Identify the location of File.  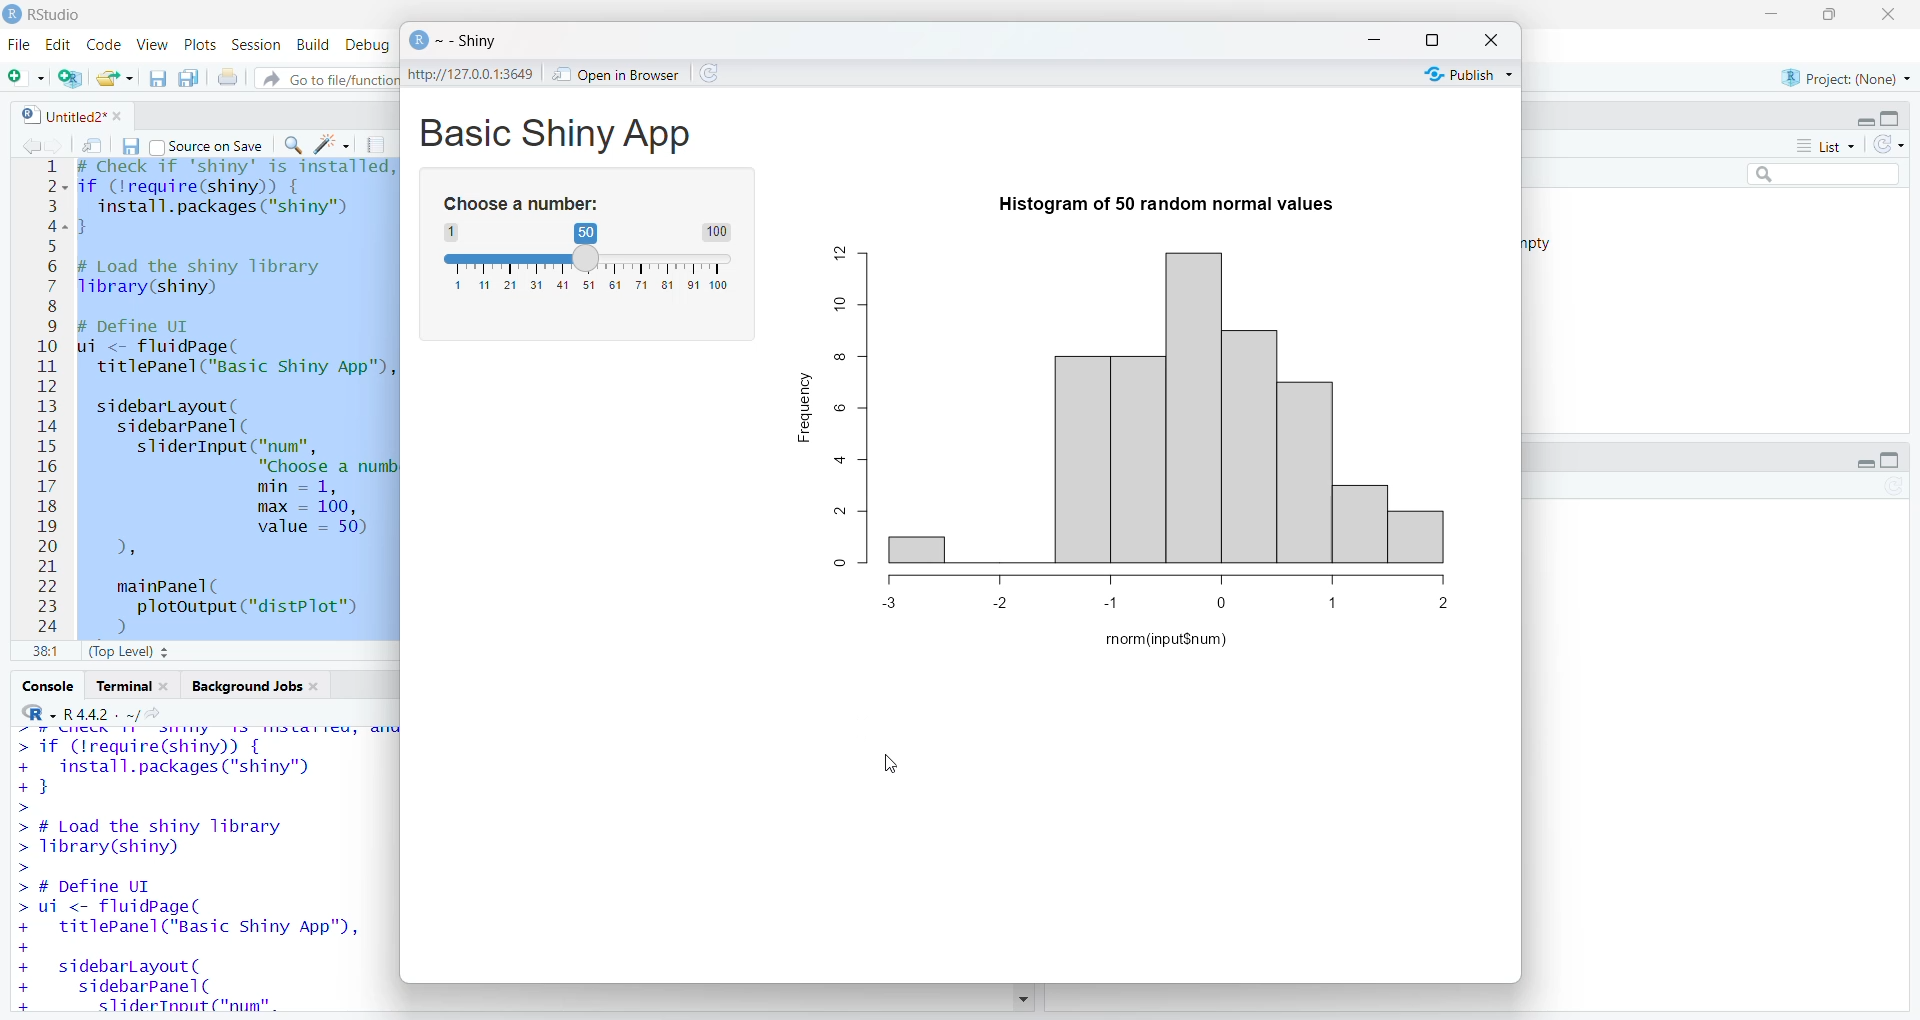
(20, 44).